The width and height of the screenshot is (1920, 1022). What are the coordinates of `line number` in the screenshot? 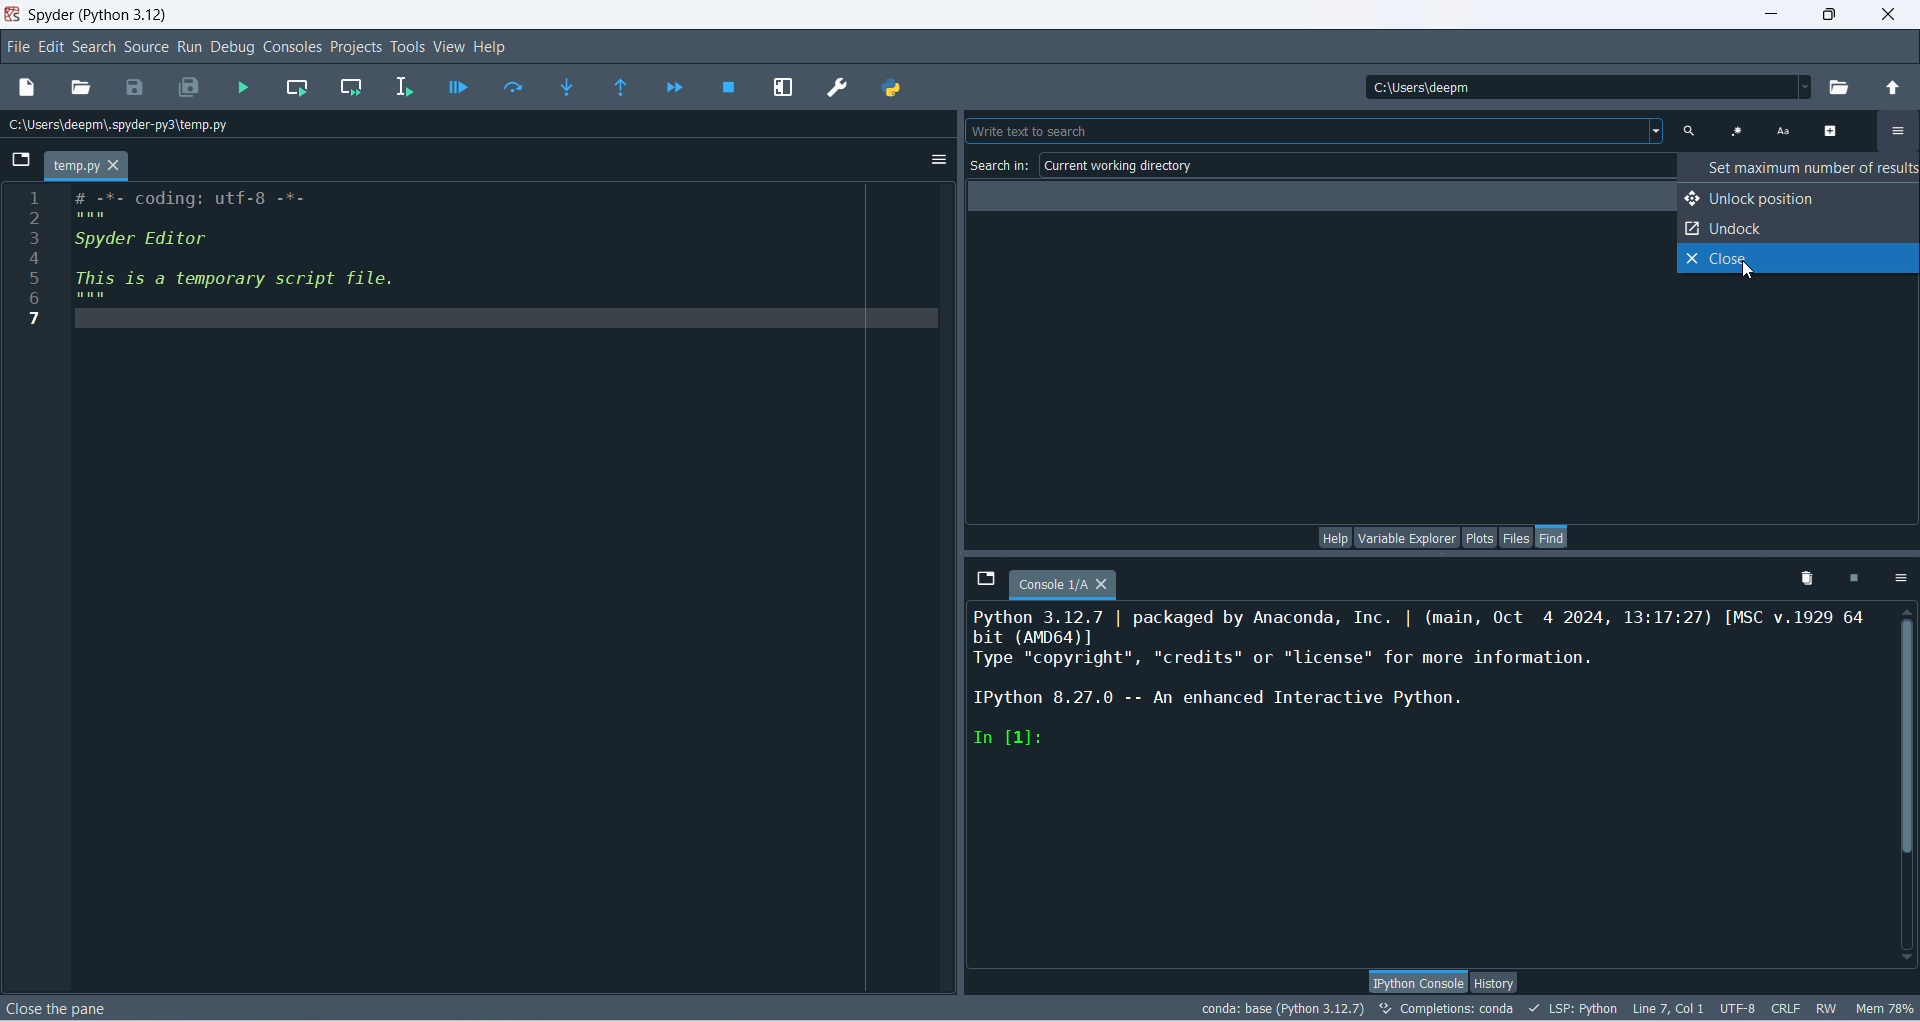 It's located at (34, 256).